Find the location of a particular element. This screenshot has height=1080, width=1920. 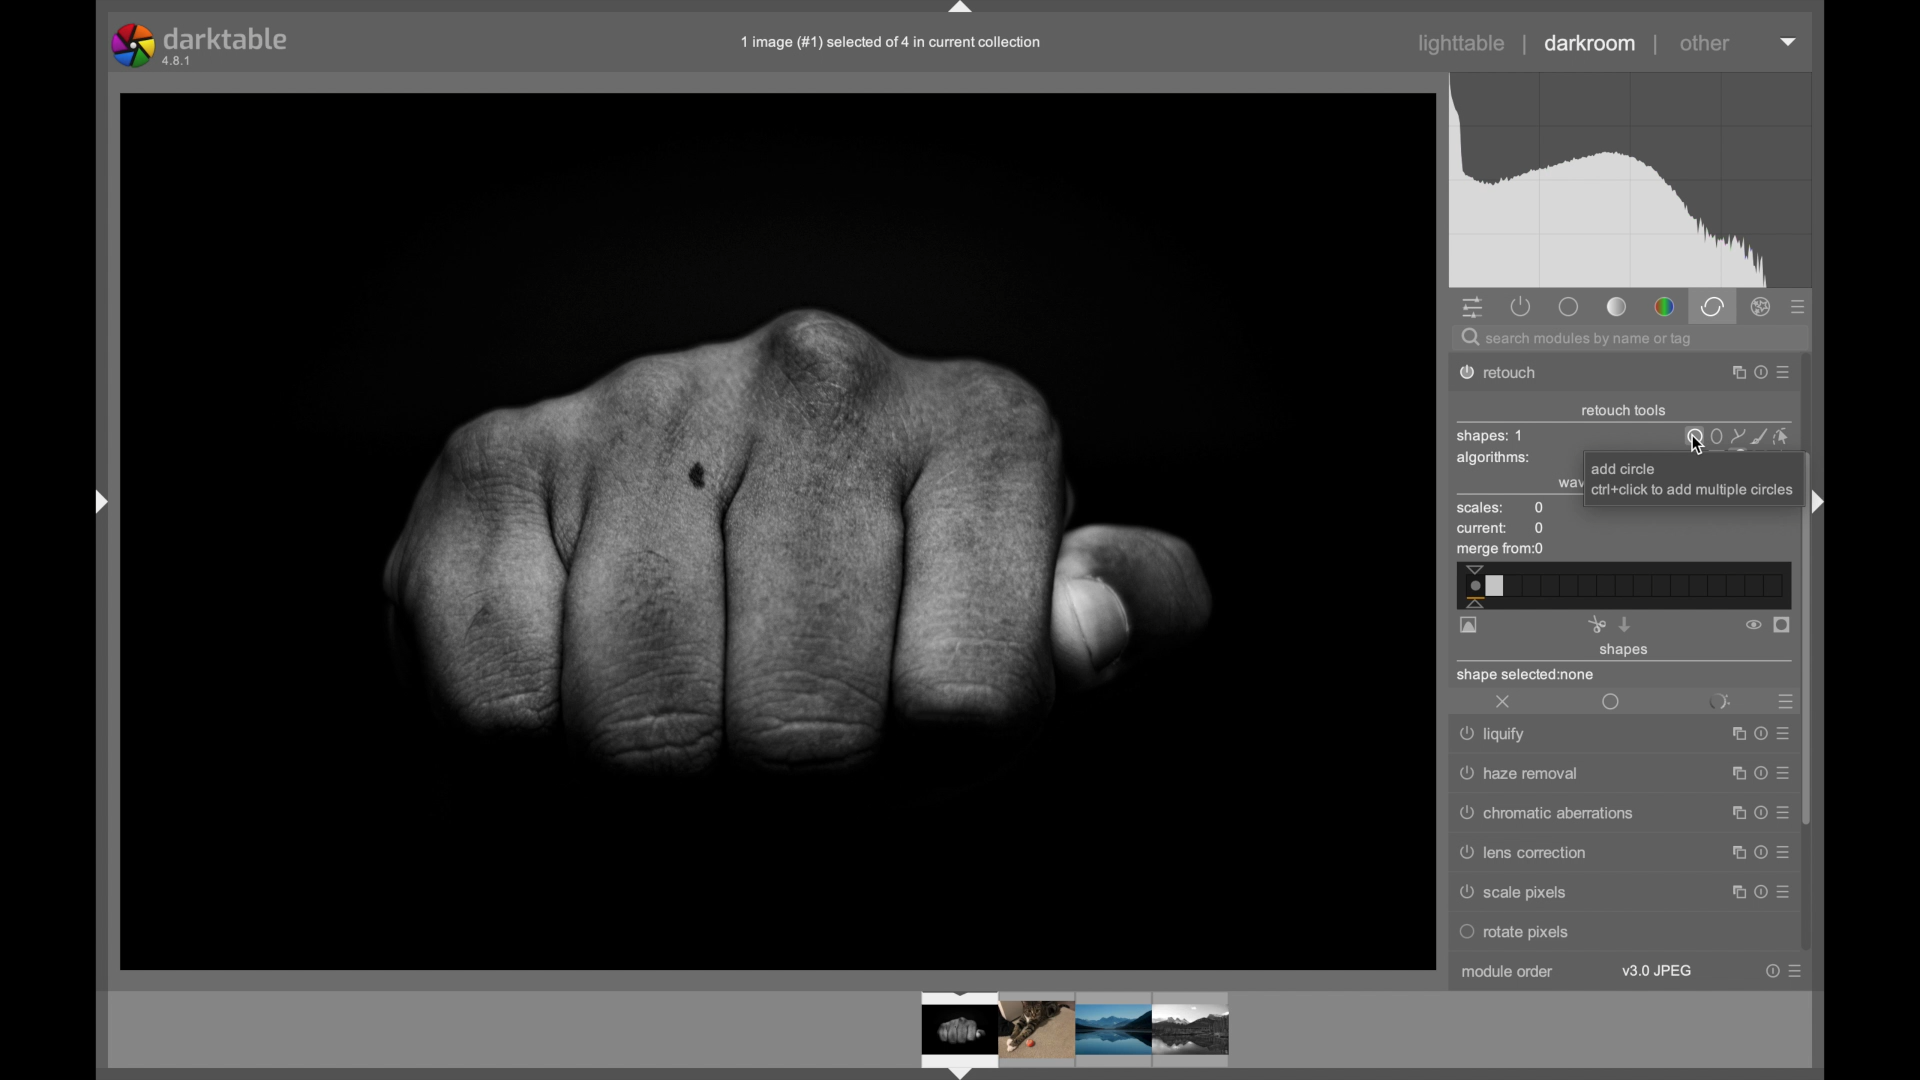

liquify is located at coordinates (1496, 736).